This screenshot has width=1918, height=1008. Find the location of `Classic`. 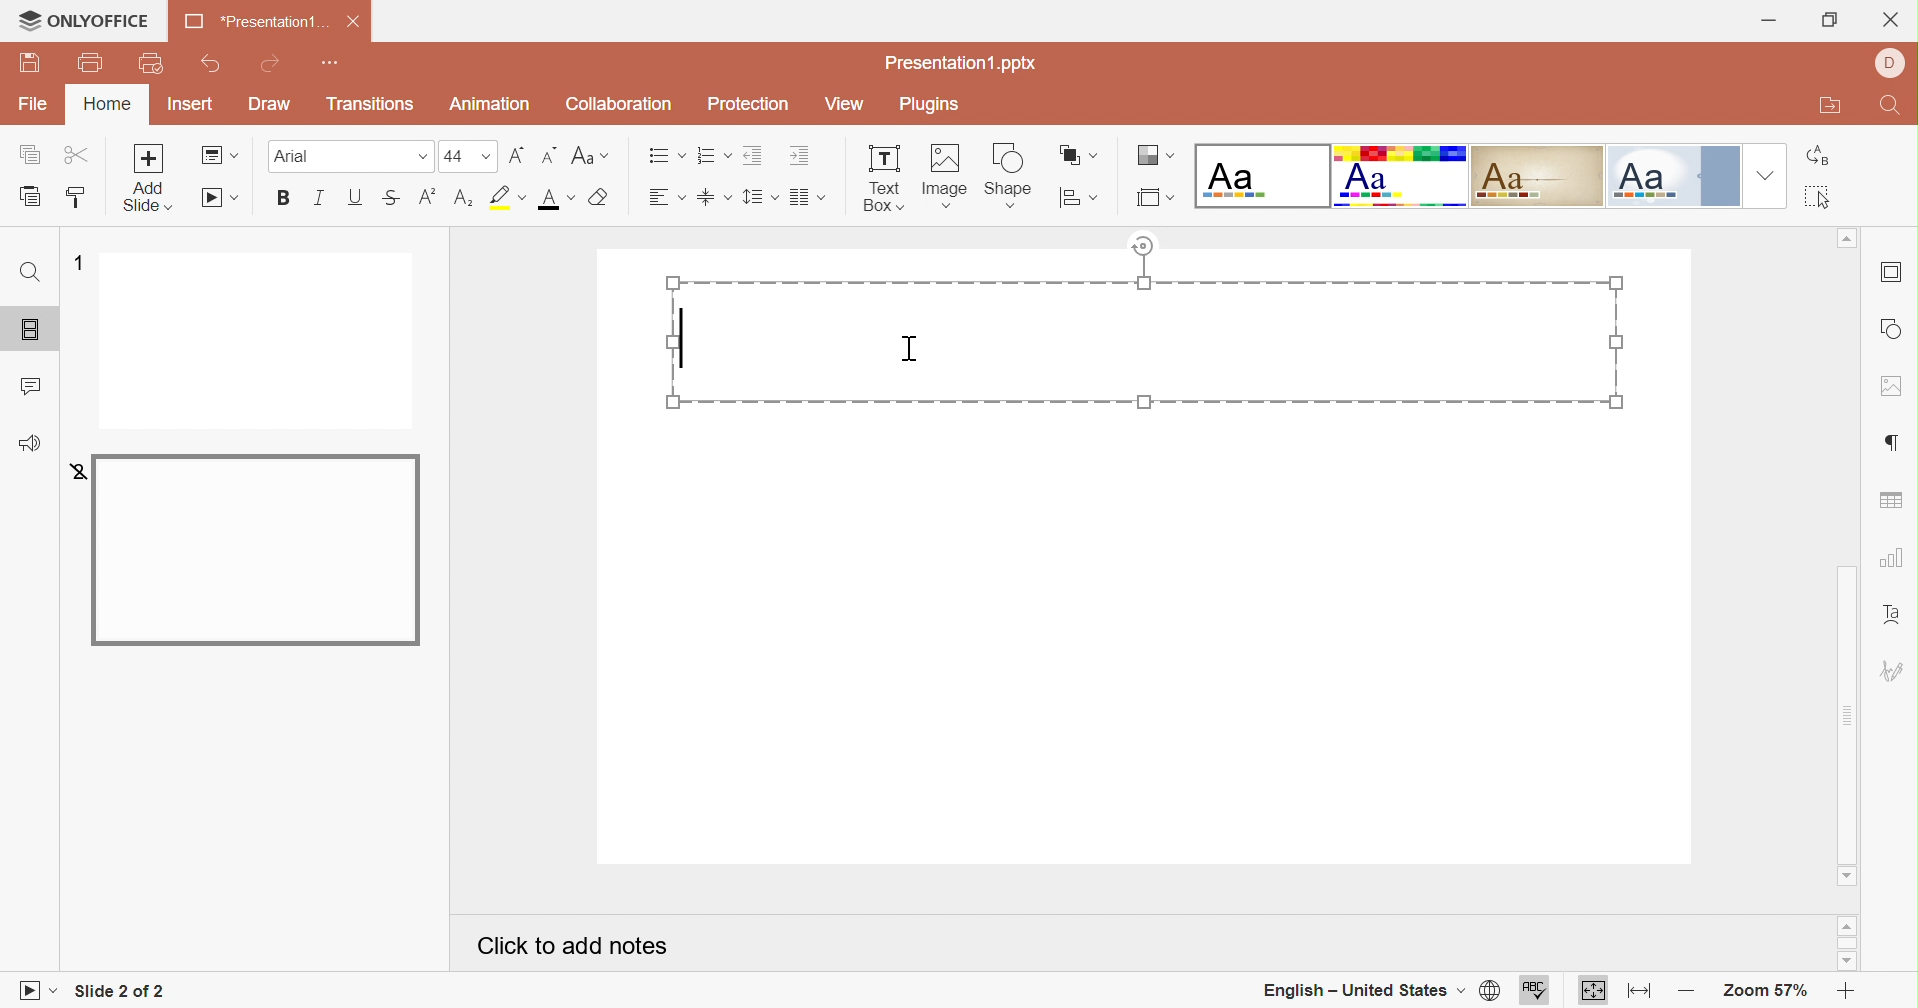

Classic is located at coordinates (1535, 176).